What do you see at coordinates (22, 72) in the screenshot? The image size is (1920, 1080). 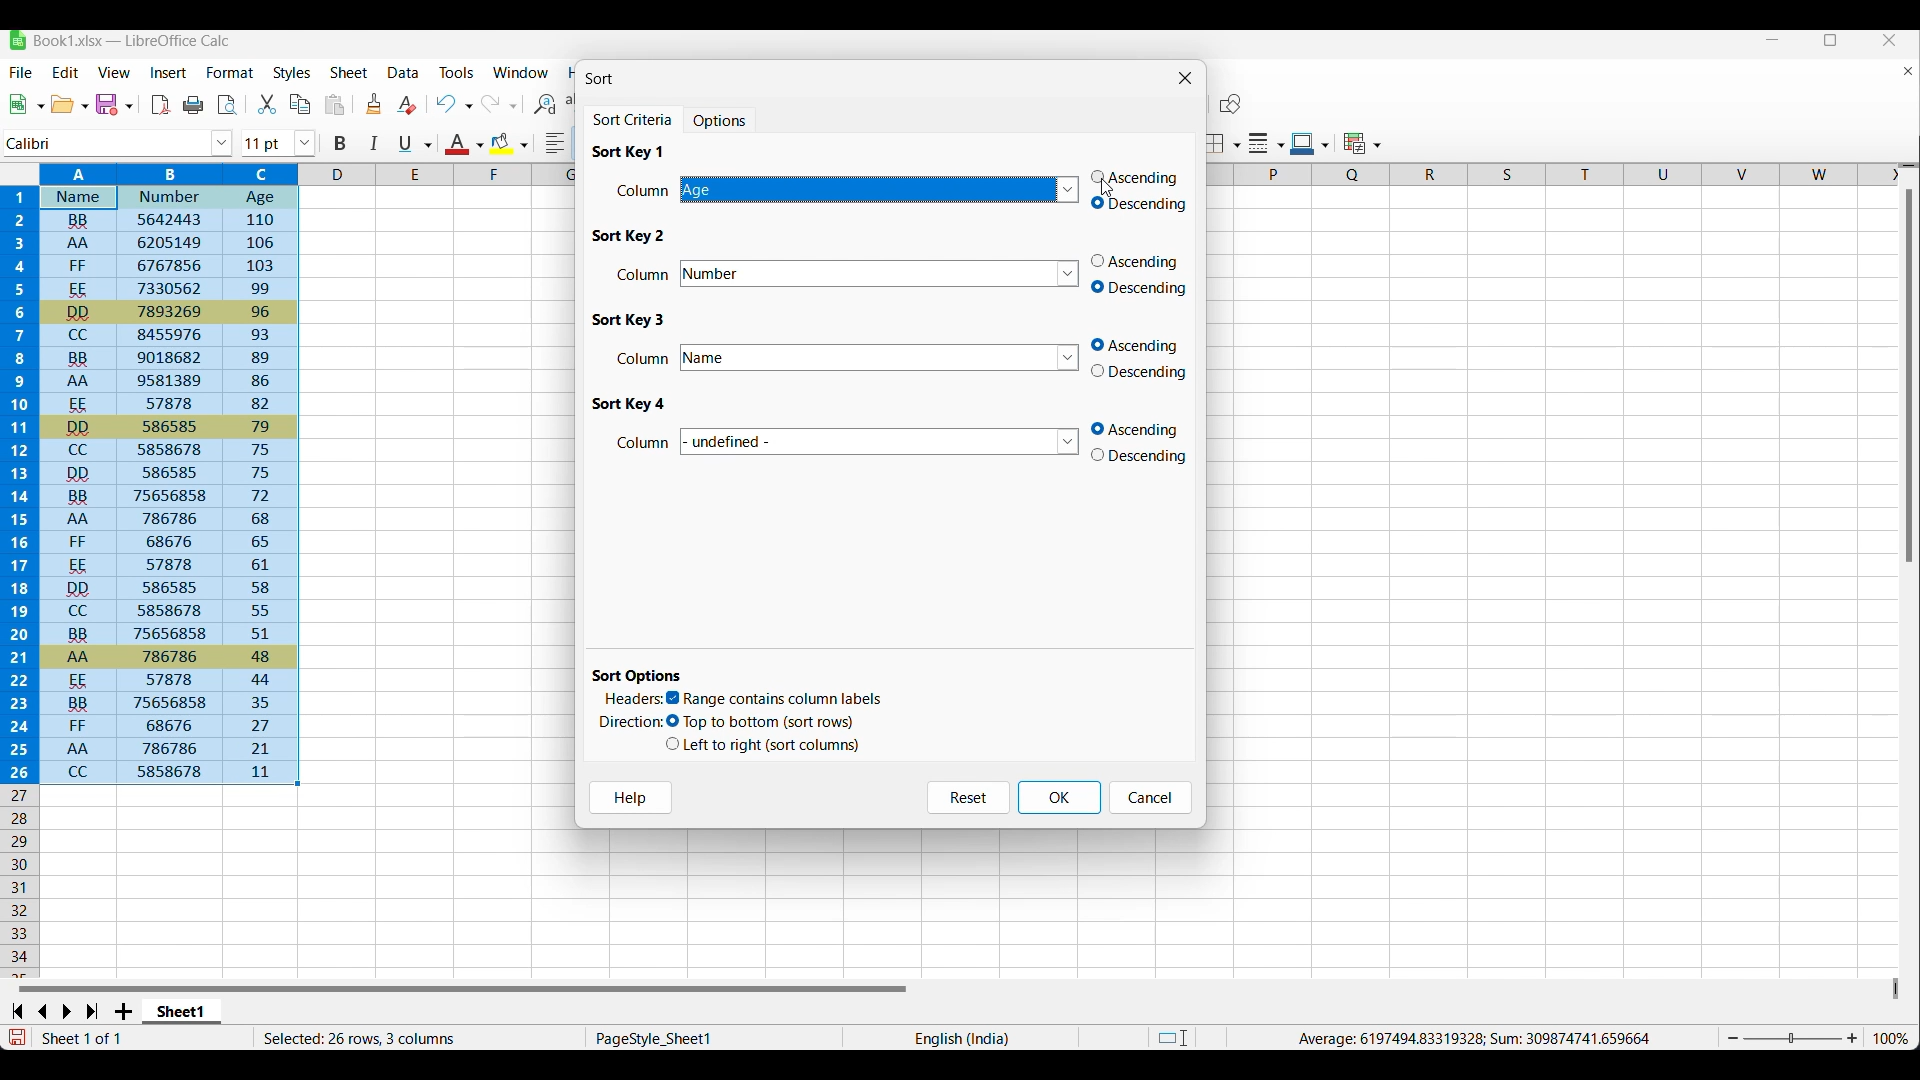 I see `File menu` at bounding box center [22, 72].